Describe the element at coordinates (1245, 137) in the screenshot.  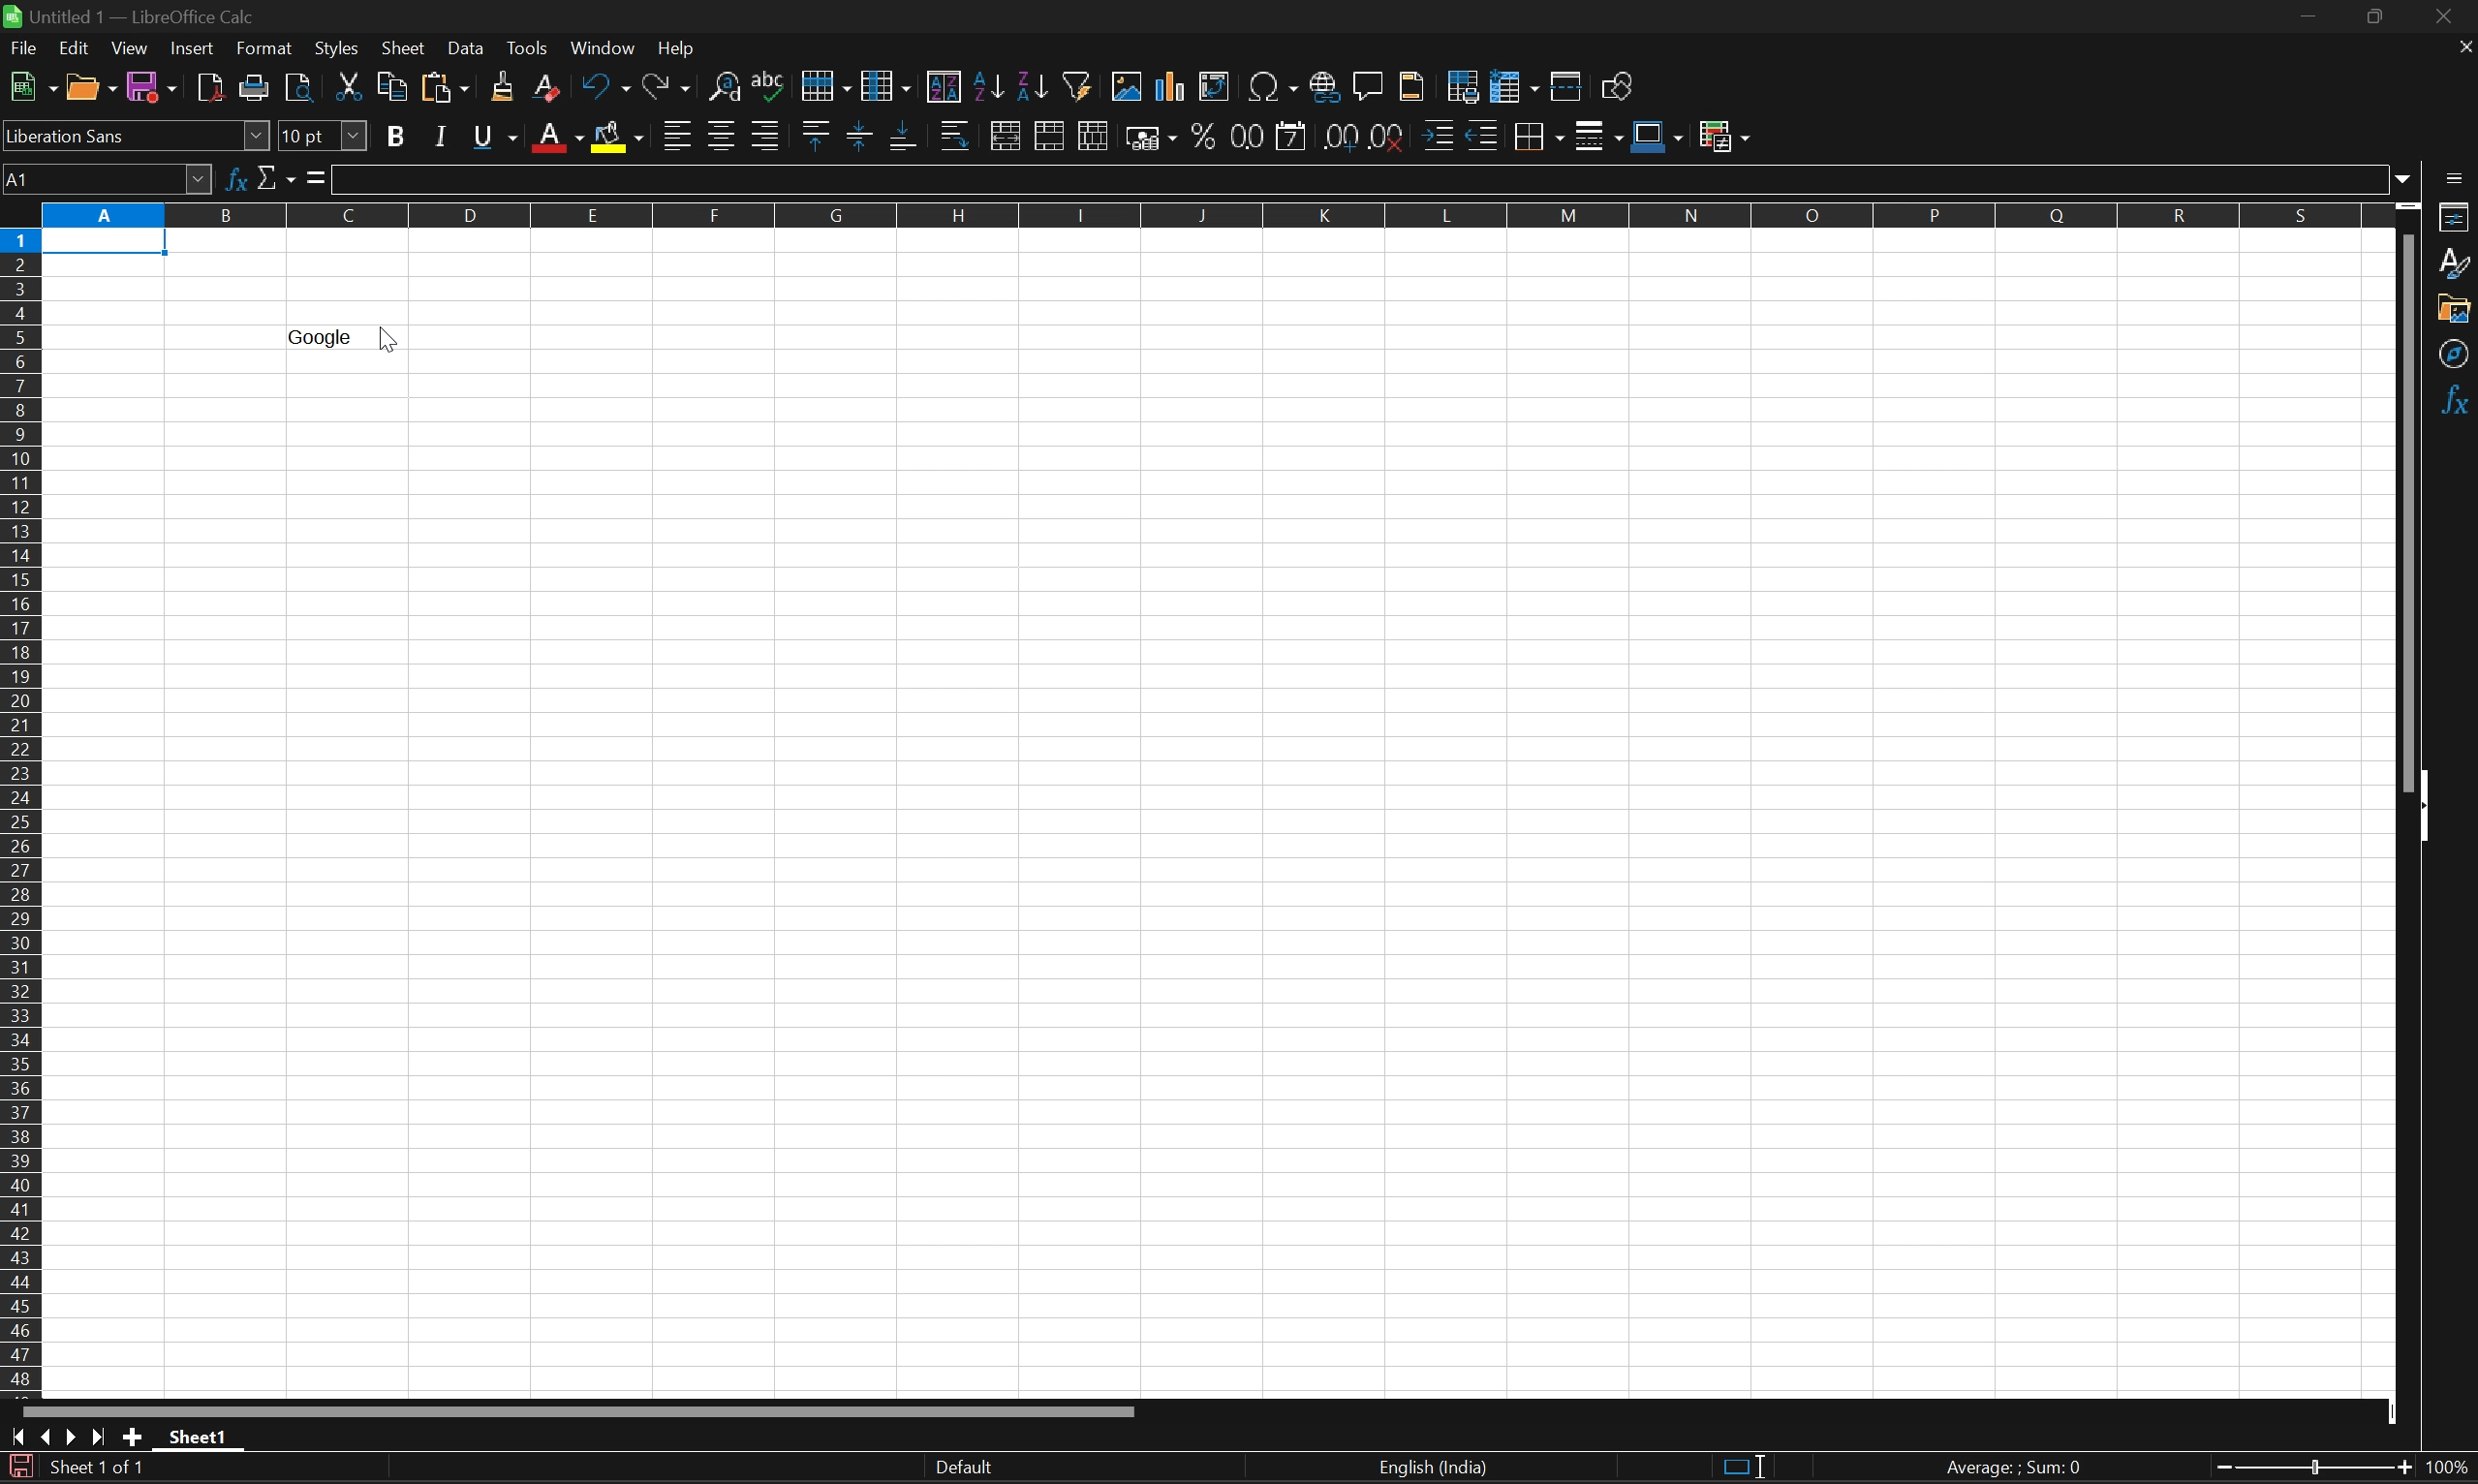
I see `Format as number` at that location.